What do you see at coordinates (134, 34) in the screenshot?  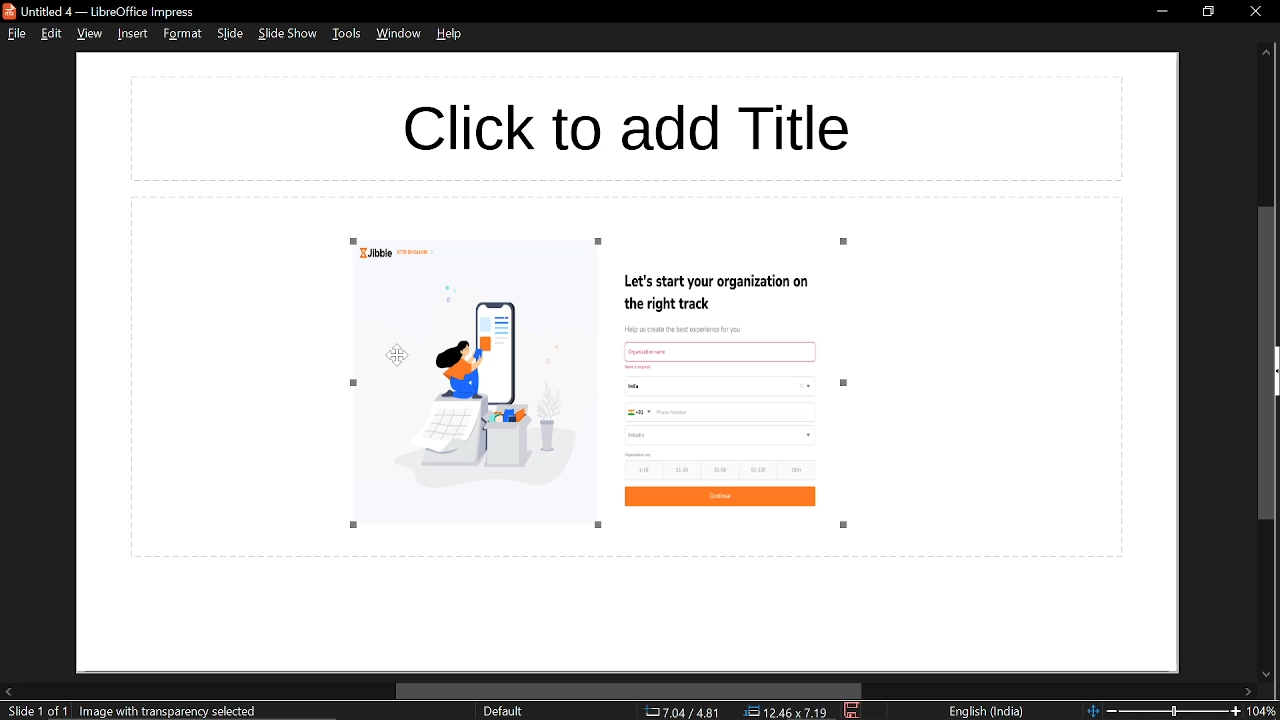 I see `insert` at bounding box center [134, 34].